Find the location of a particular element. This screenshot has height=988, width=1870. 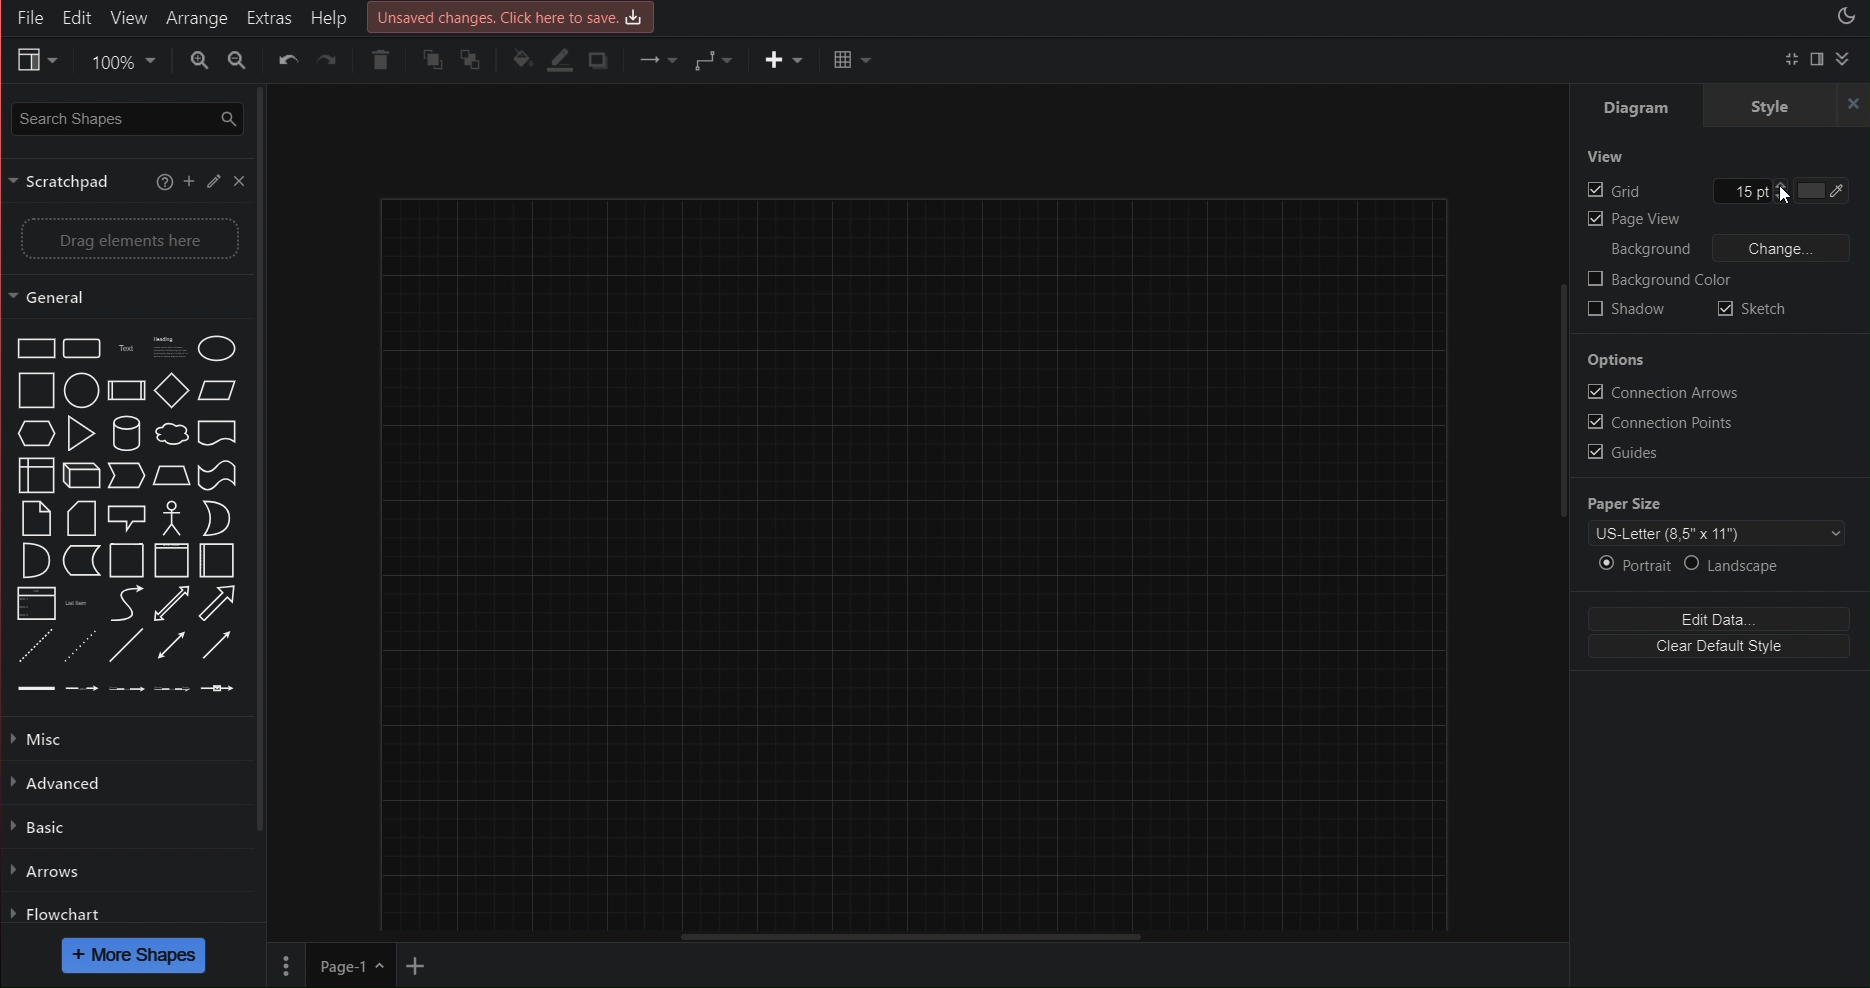

Delete is located at coordinates (379, 61).